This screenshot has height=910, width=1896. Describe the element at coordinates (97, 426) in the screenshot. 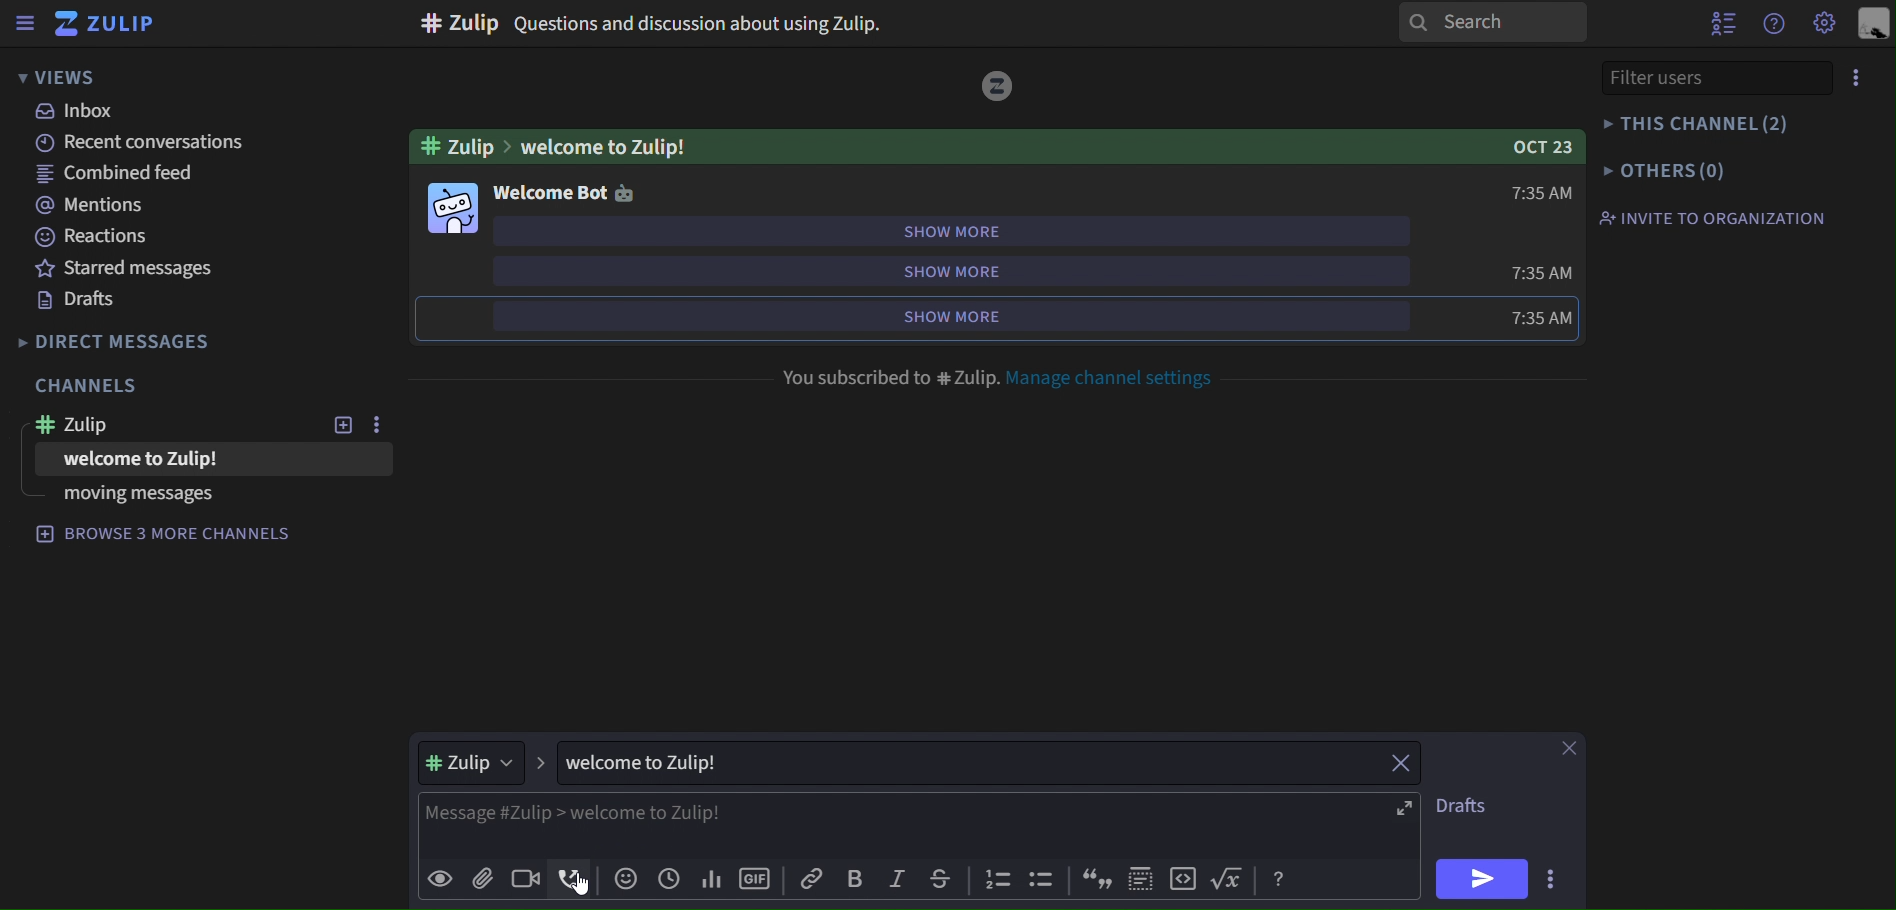

I see `zulip` at that location.